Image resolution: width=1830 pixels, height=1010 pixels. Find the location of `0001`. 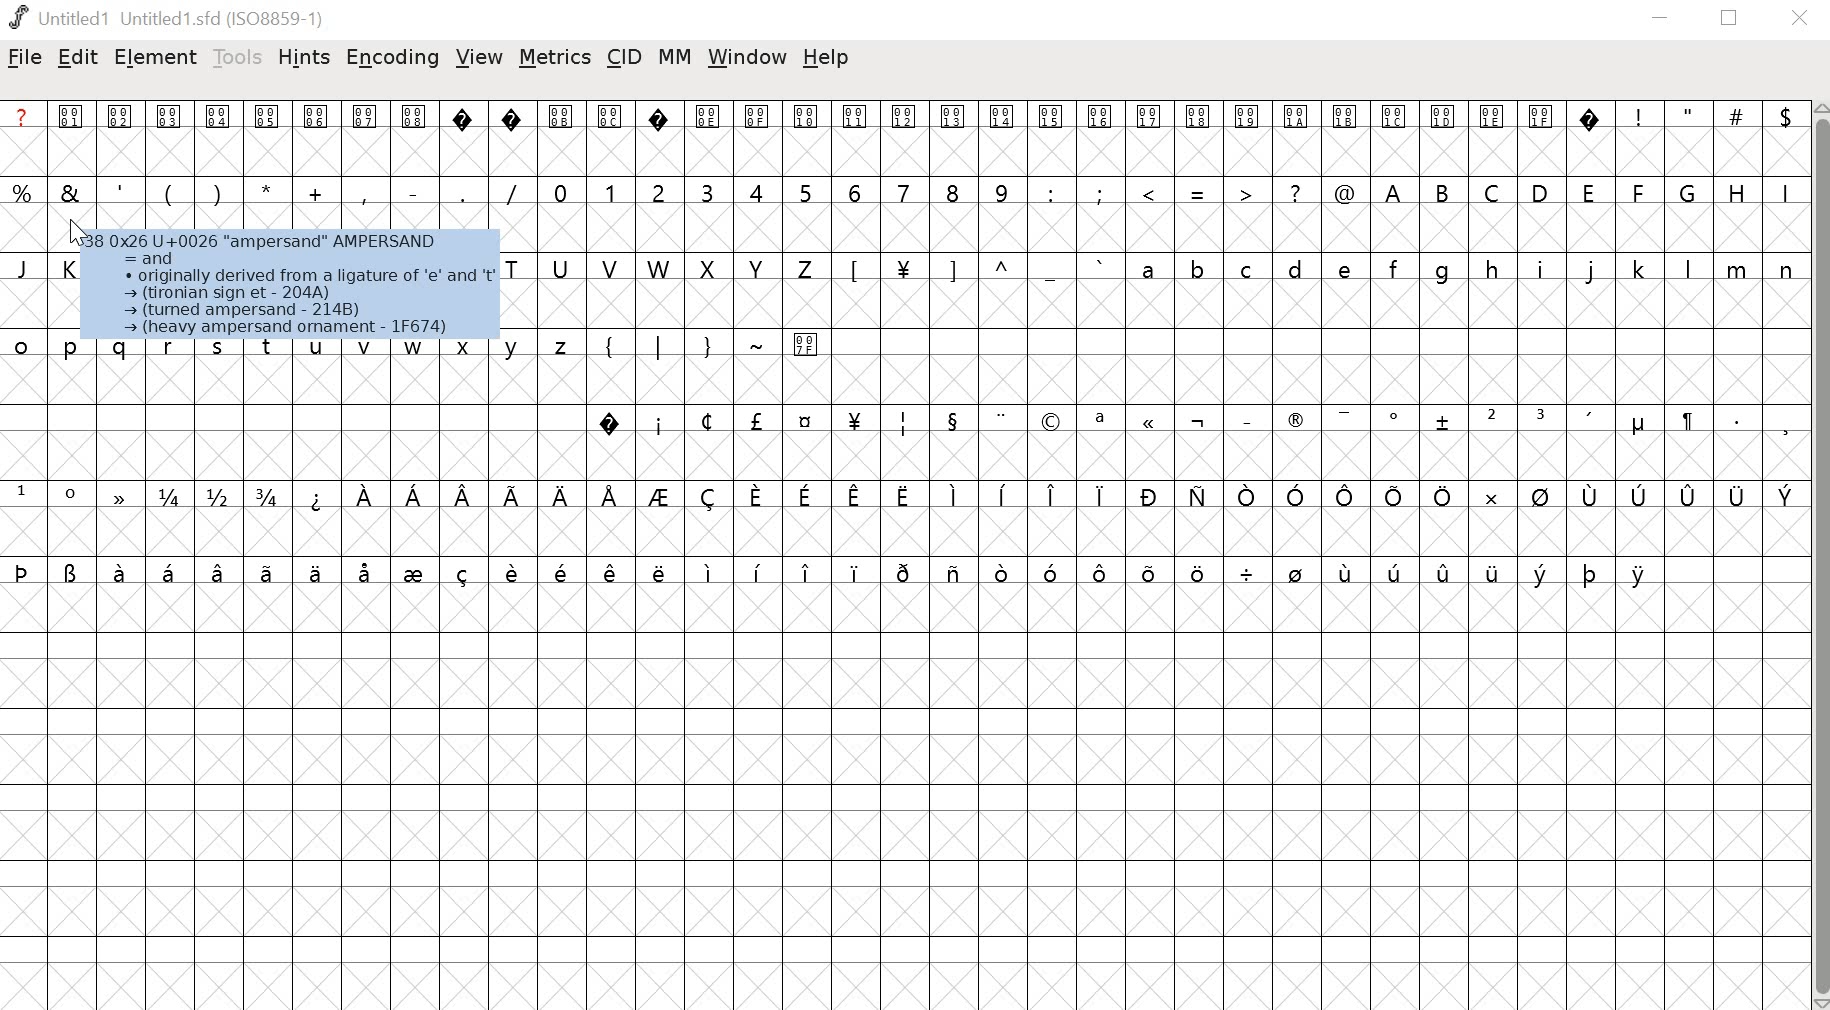

0001 is located at coordinates (74, 139).